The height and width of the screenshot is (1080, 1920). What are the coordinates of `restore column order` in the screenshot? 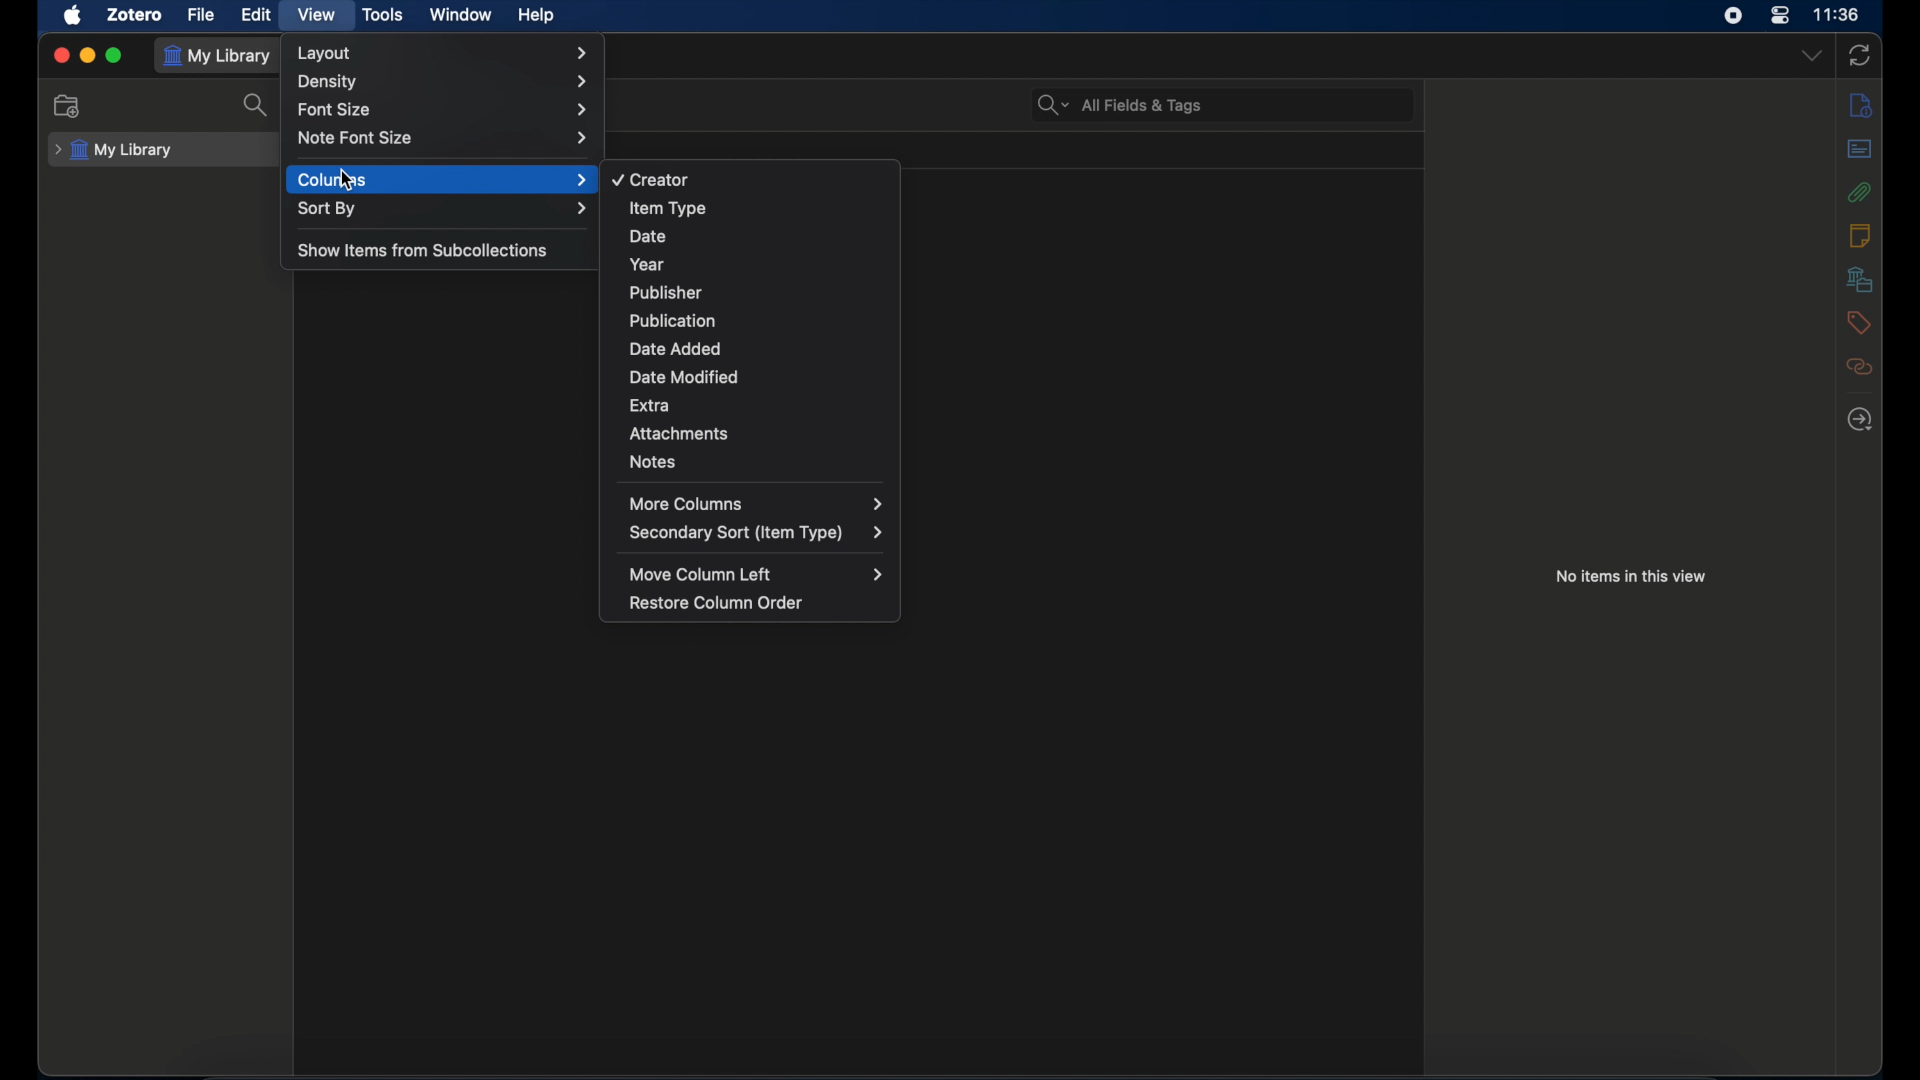 It's located at (716, 603).